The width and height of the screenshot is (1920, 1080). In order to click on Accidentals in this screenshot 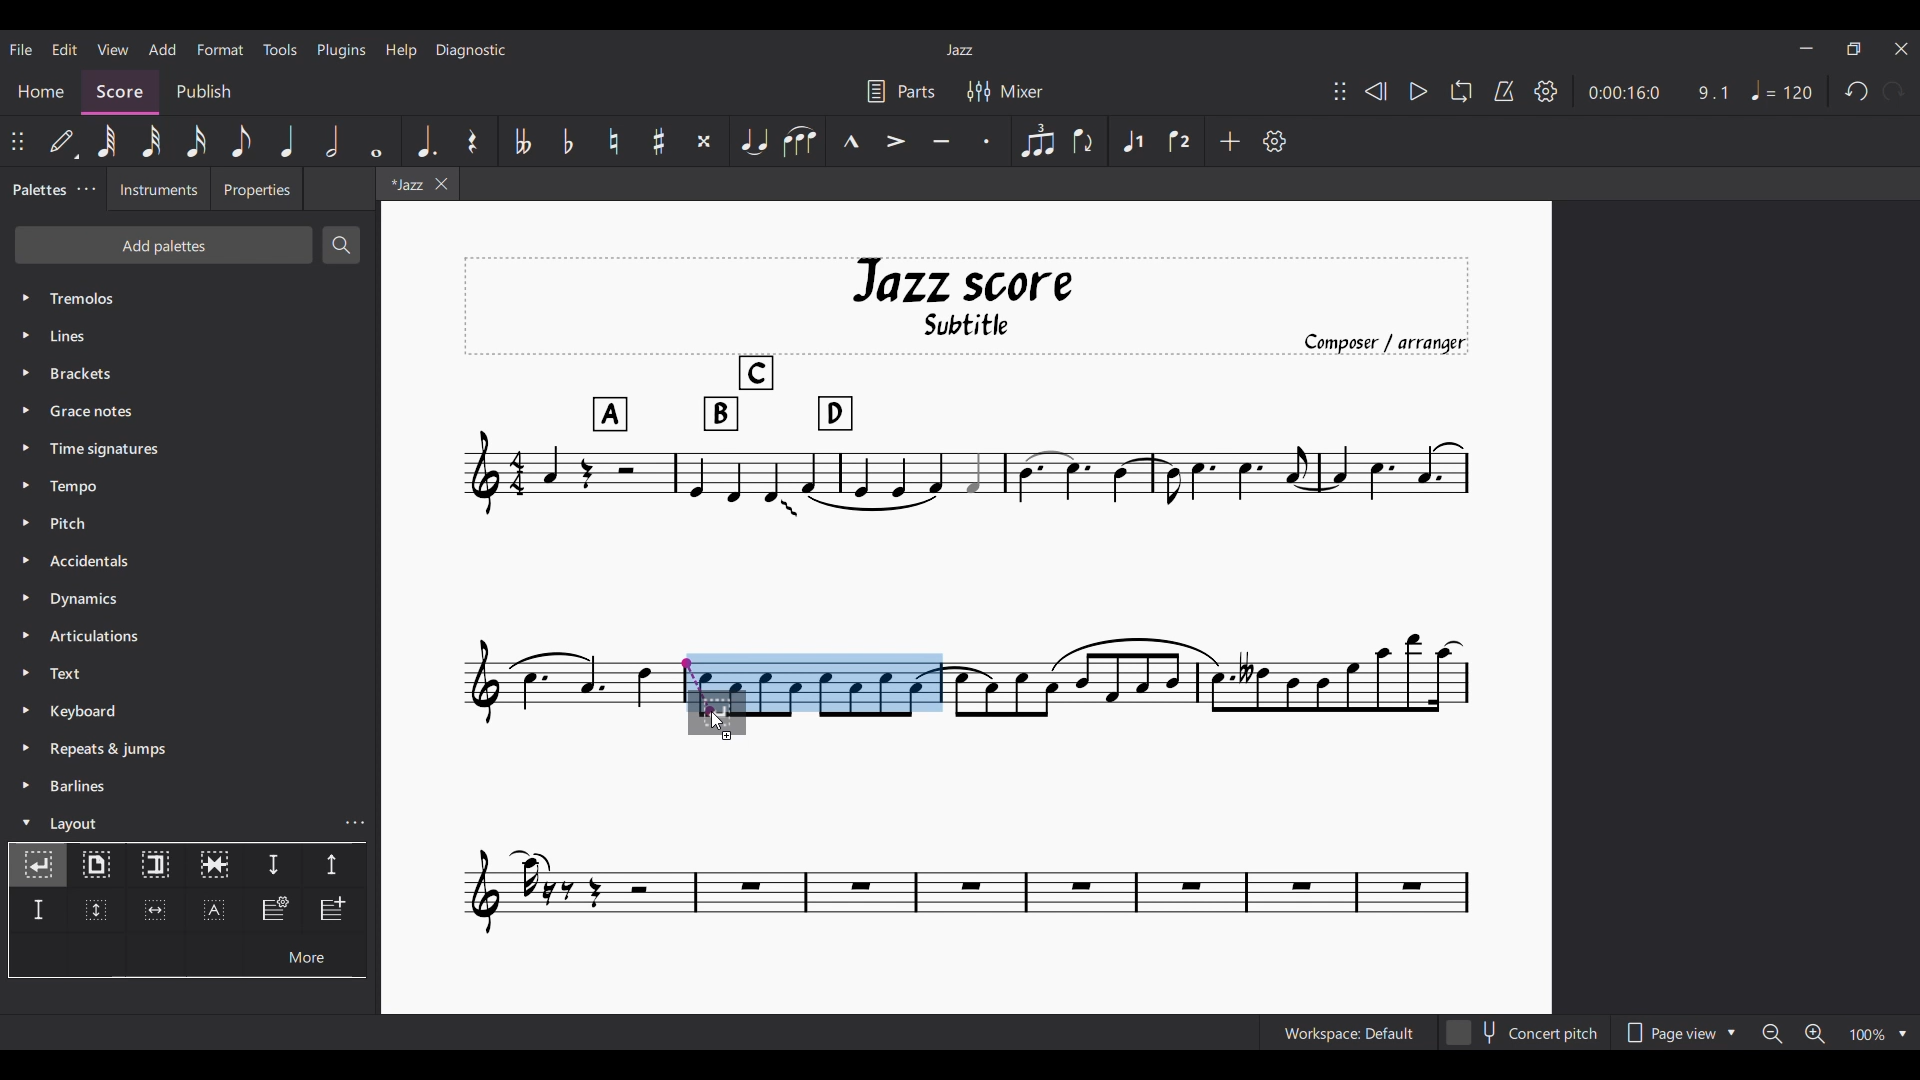, I will do `click(190, 561)`.